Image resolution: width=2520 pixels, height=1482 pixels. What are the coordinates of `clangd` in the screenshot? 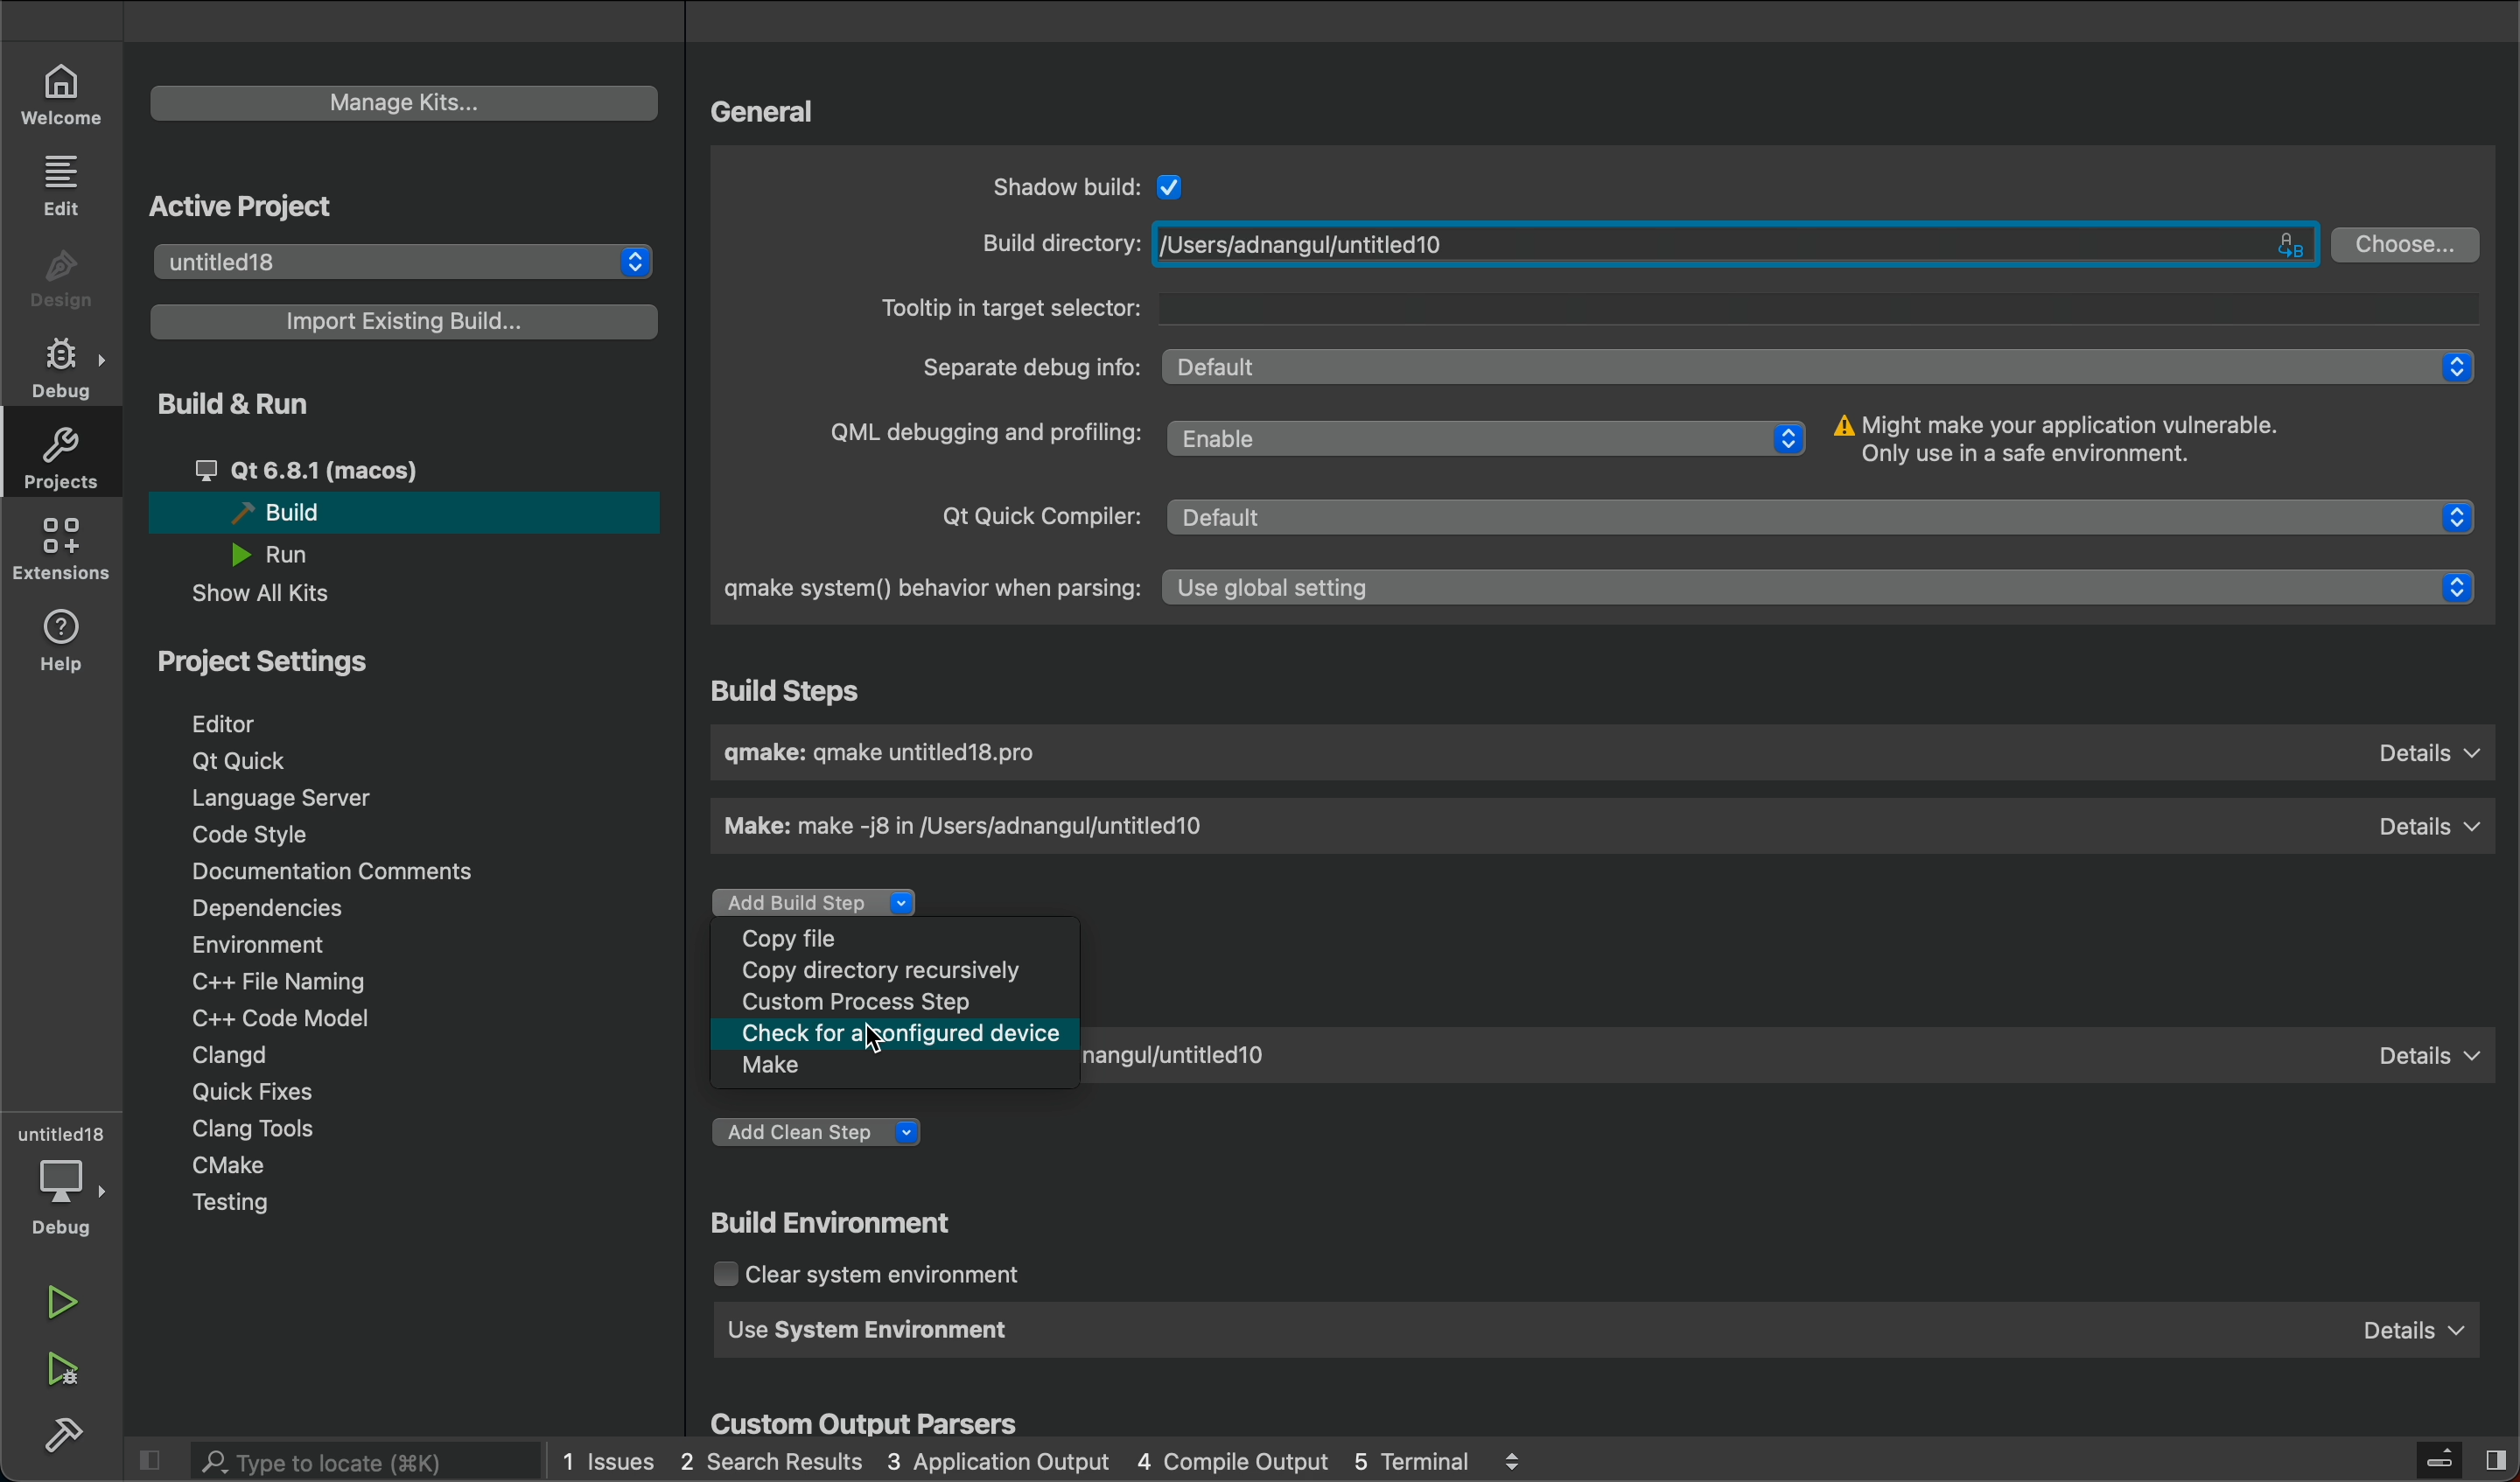 It's located at (255, 1055).